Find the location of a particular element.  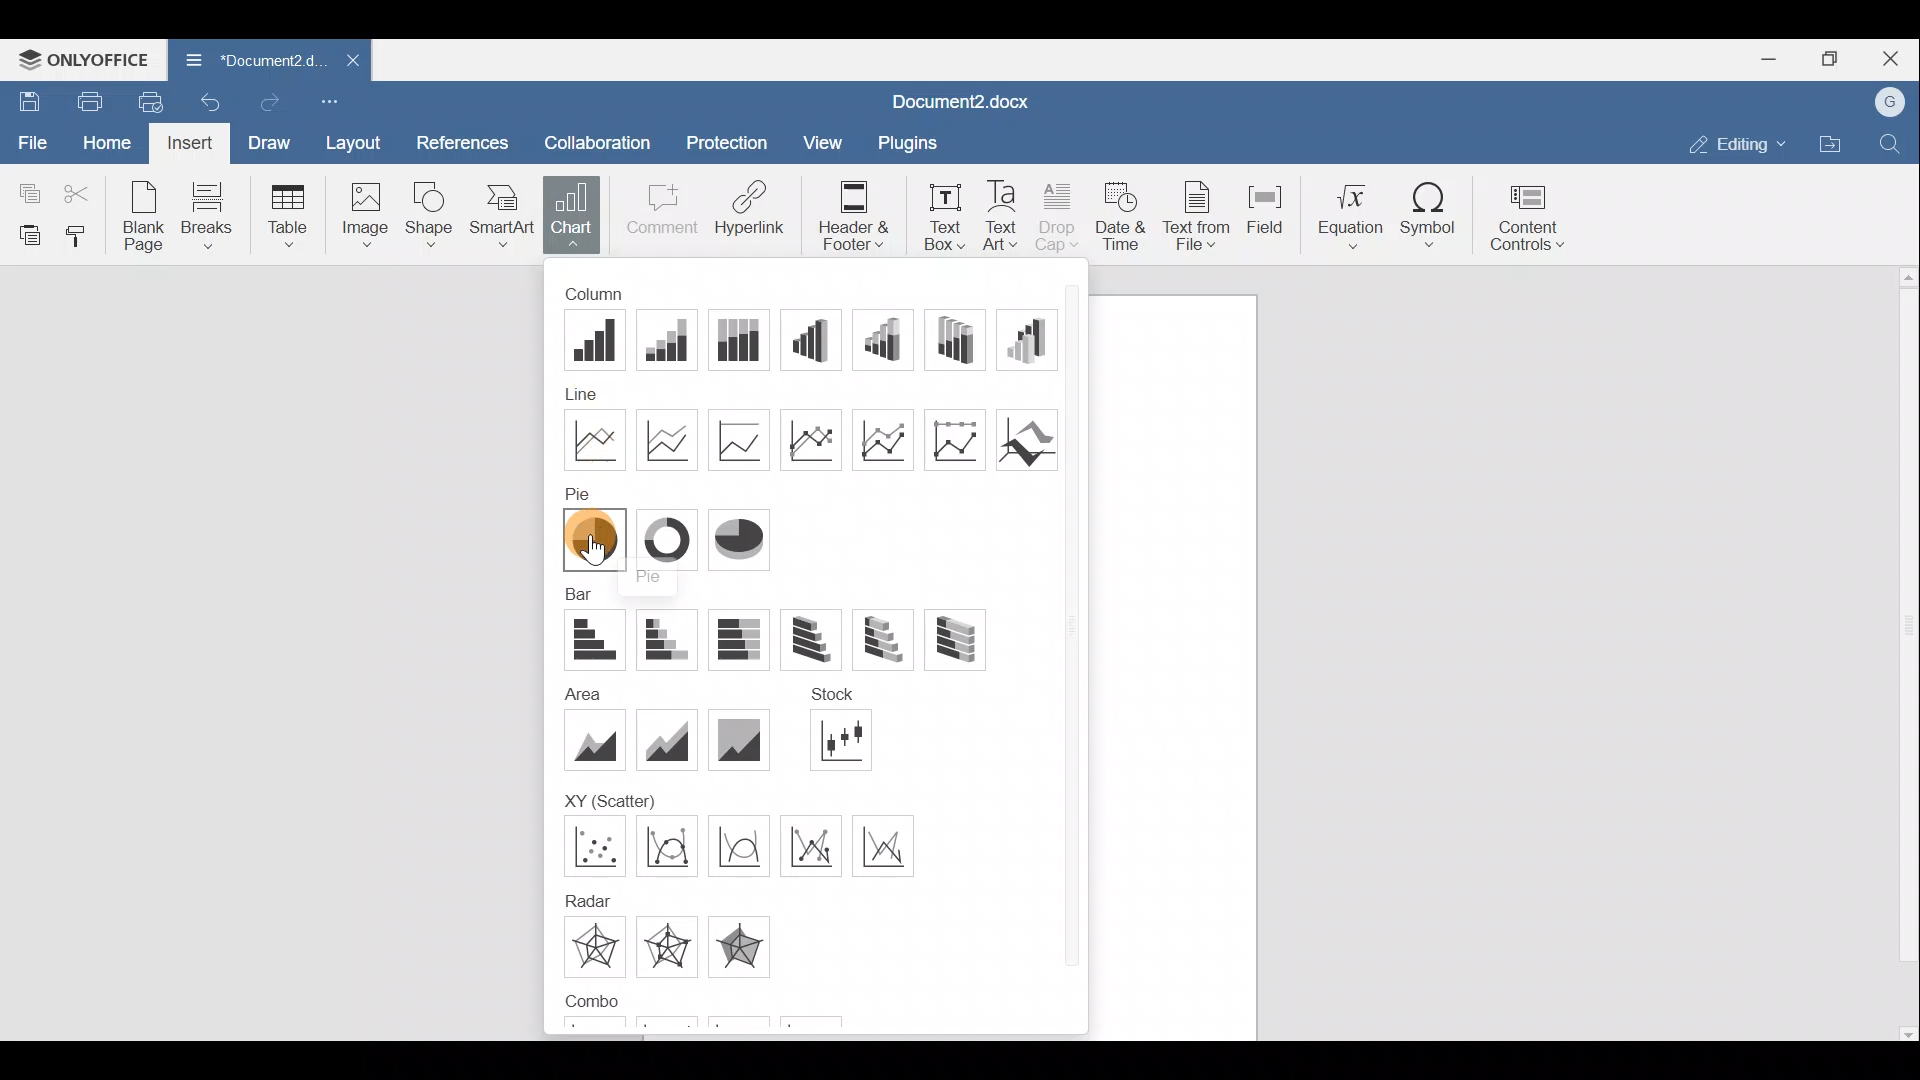

Home is located at coordinates (106, 143).